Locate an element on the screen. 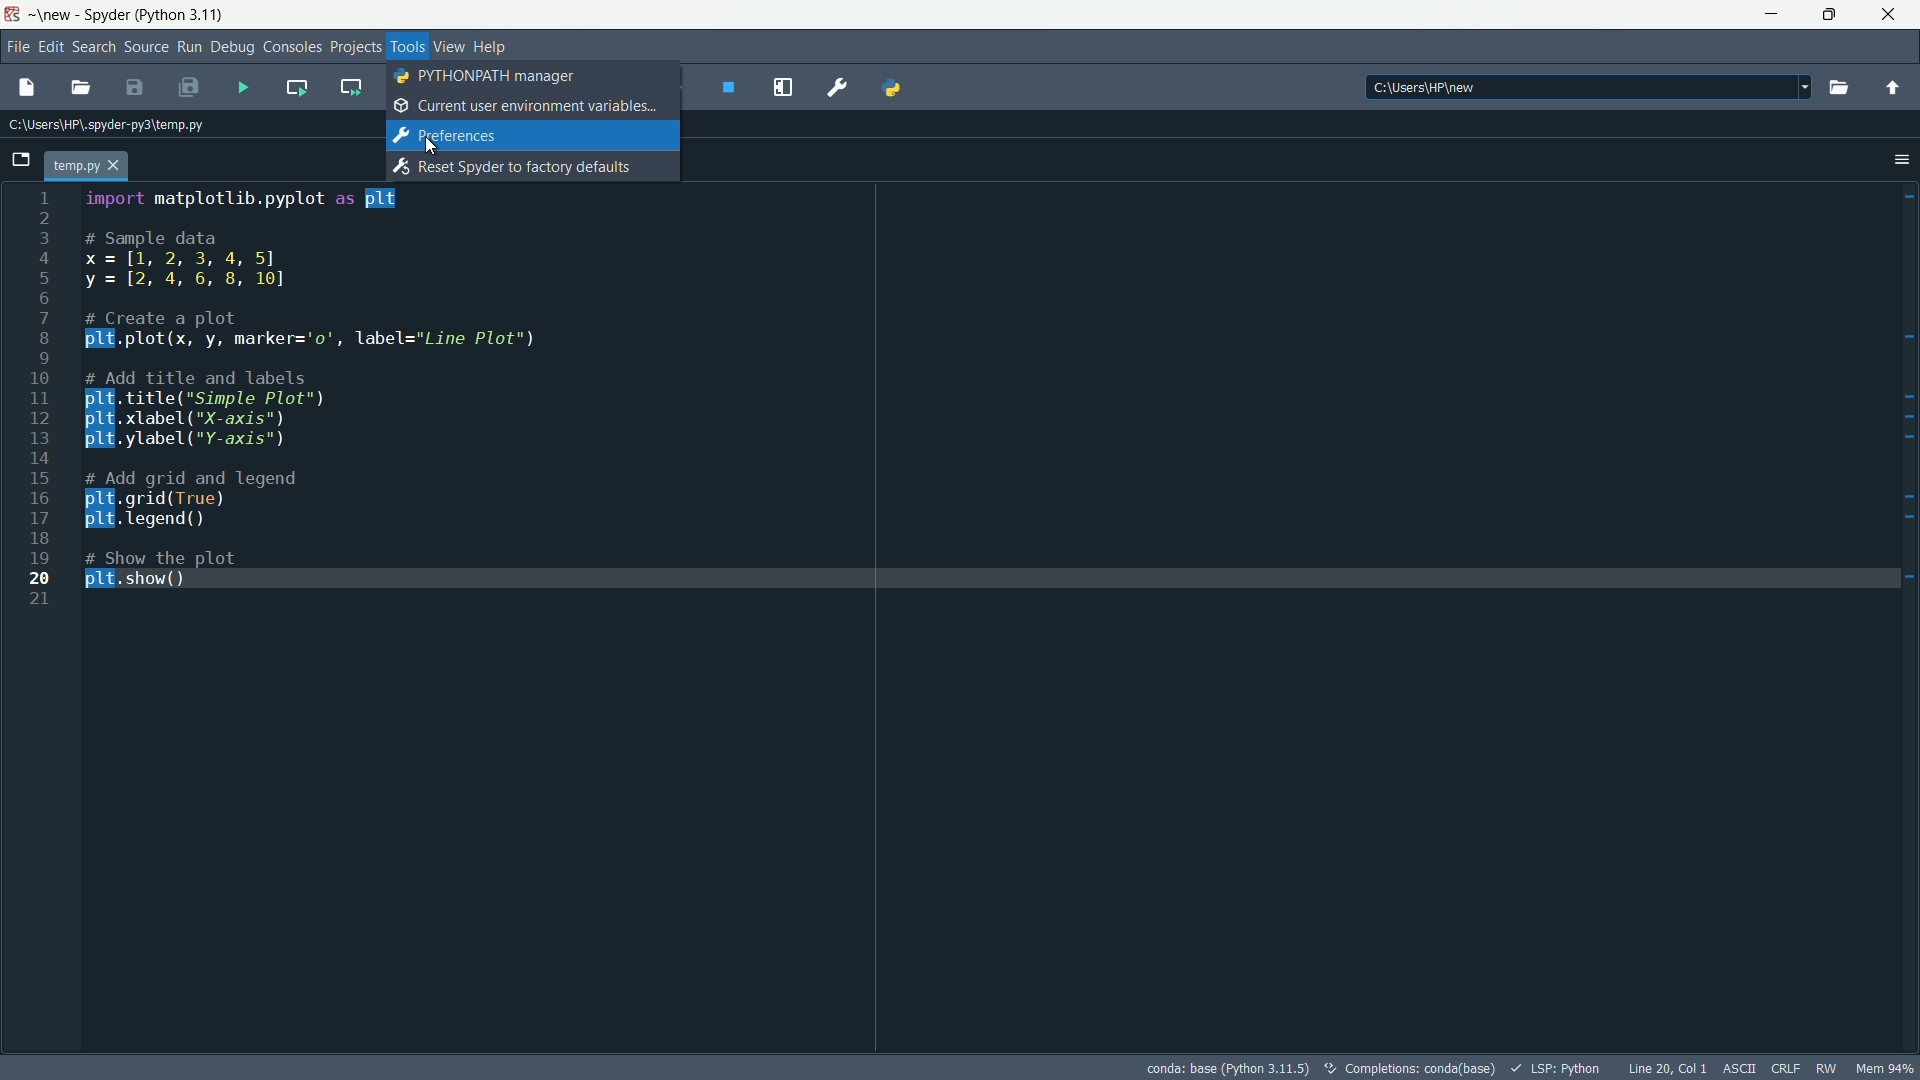 Image resolution: width=1920 pixels, height=1080 pixels. save file is located at coordinates (136, 89).